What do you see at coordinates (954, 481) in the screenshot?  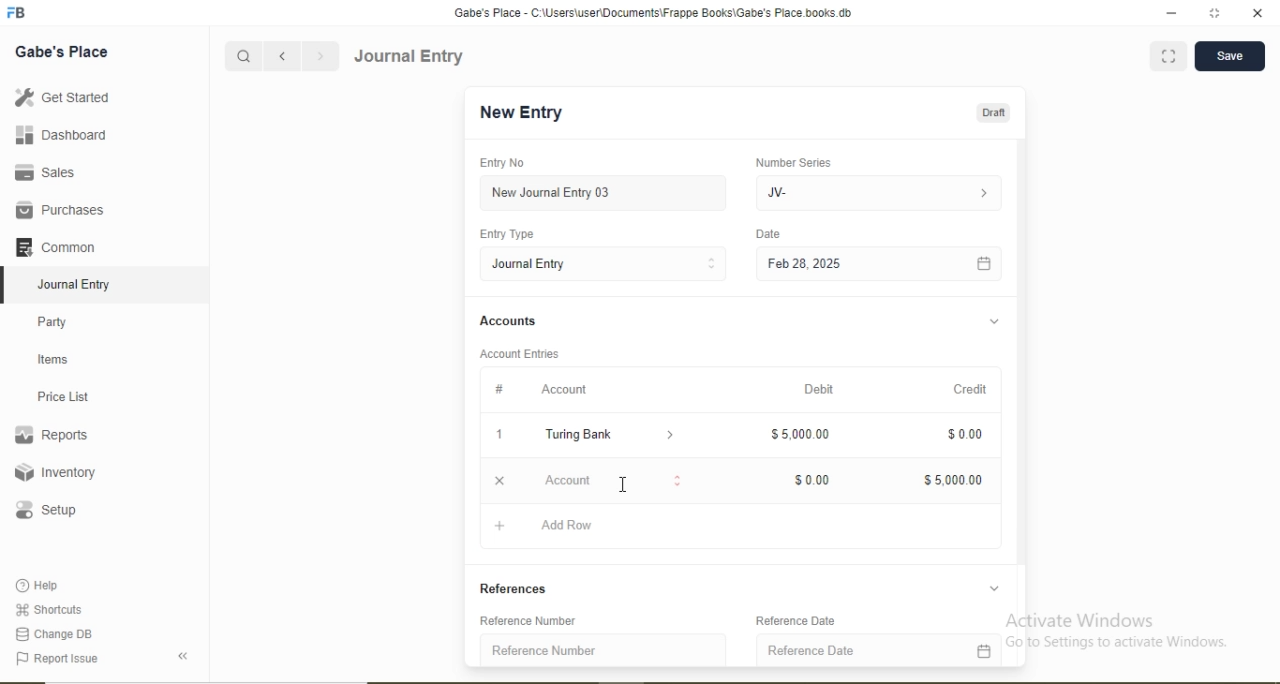 I see `$5,000.00` at bounding box center [954, 481].